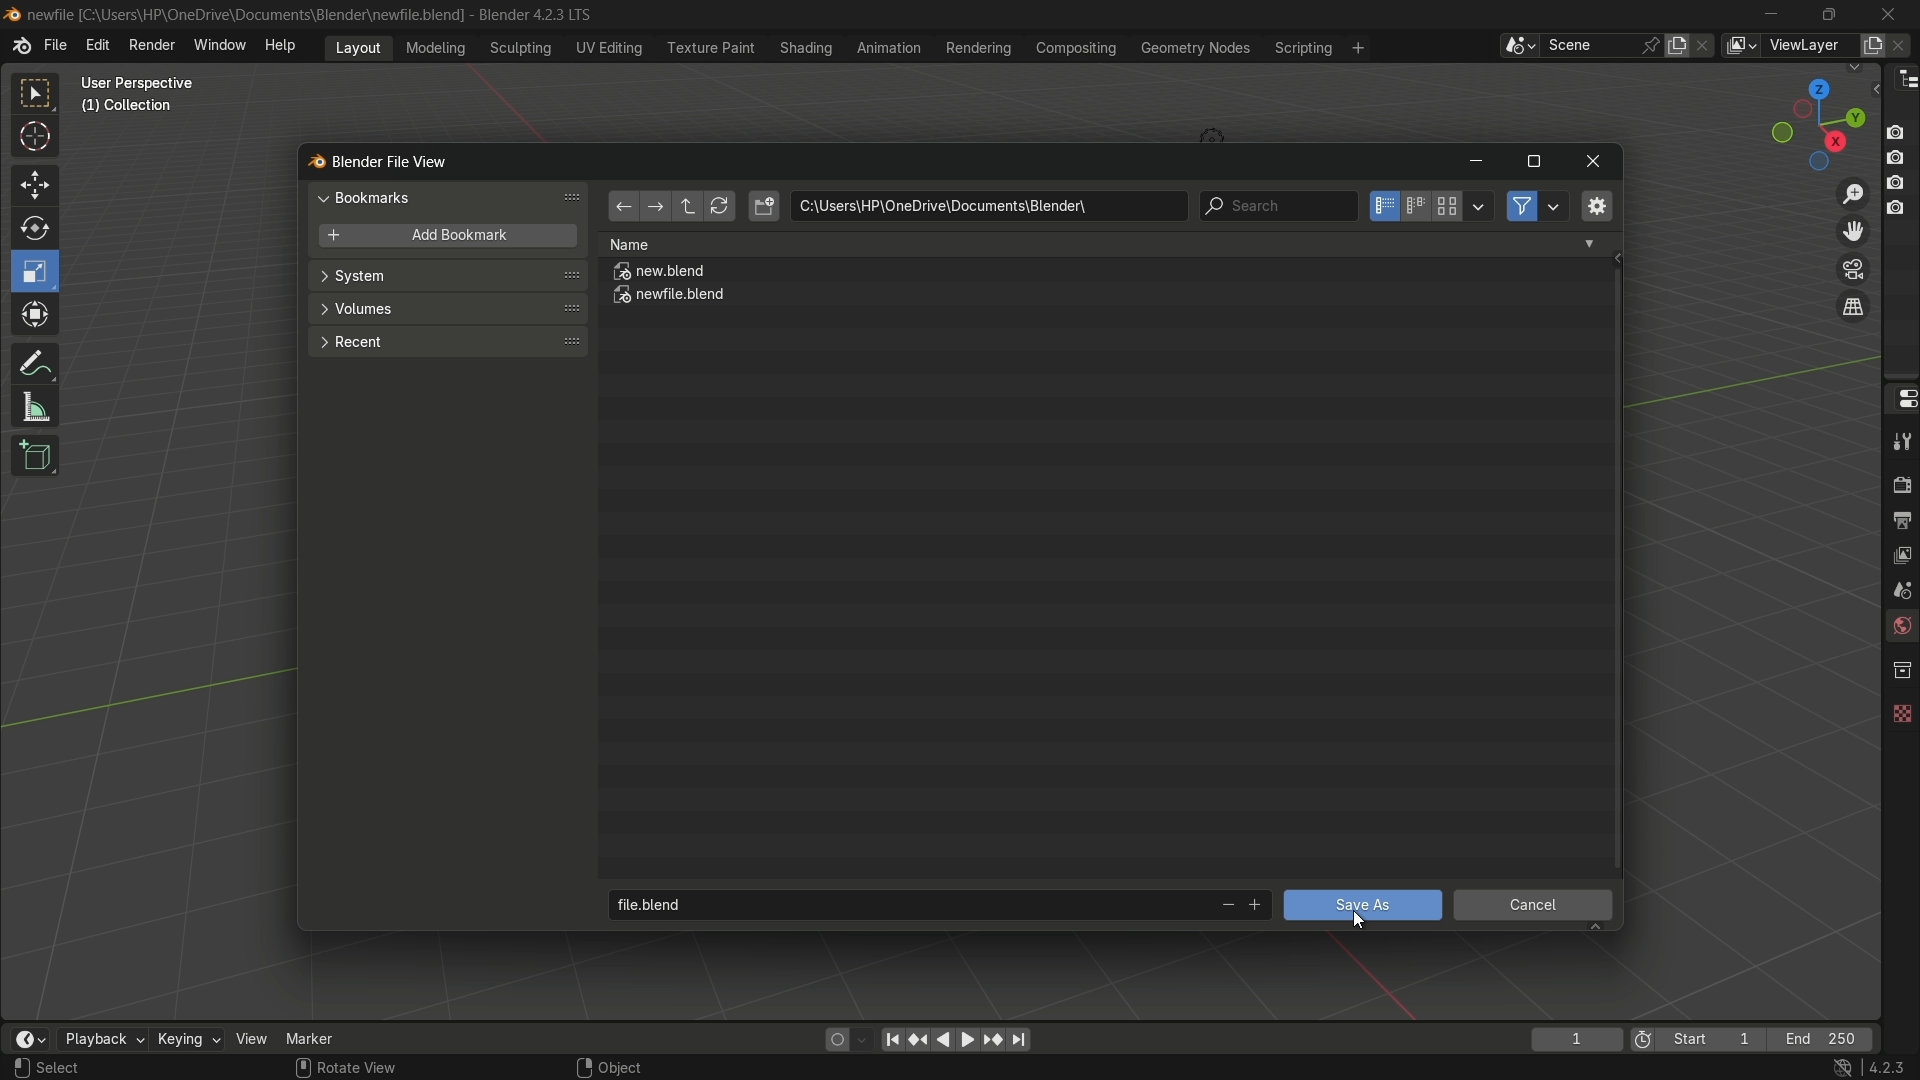 Image resolution: width=1920 pixels, height=1080 pixels. Describe the element at coordinates (1853, 267) in the screenshot. I see `toggle camera view layer` at that location.